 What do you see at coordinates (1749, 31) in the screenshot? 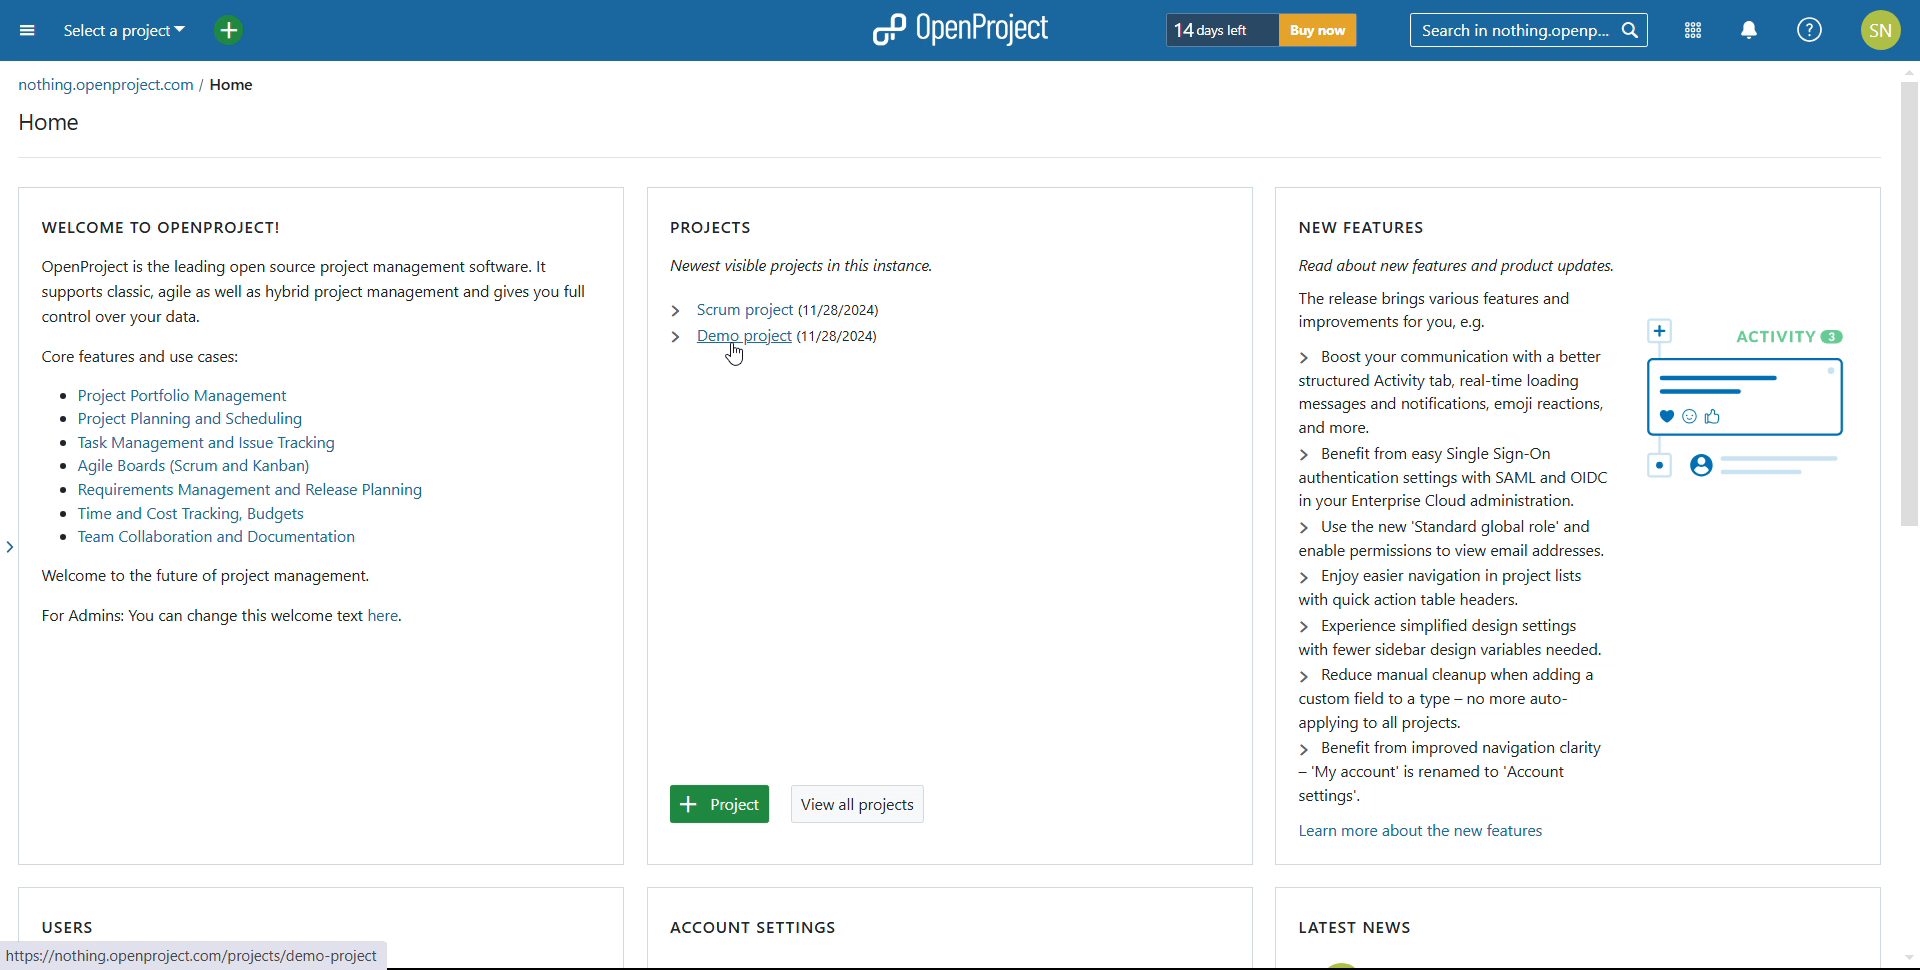
I see `notification` at bounding box center [1749, 31].